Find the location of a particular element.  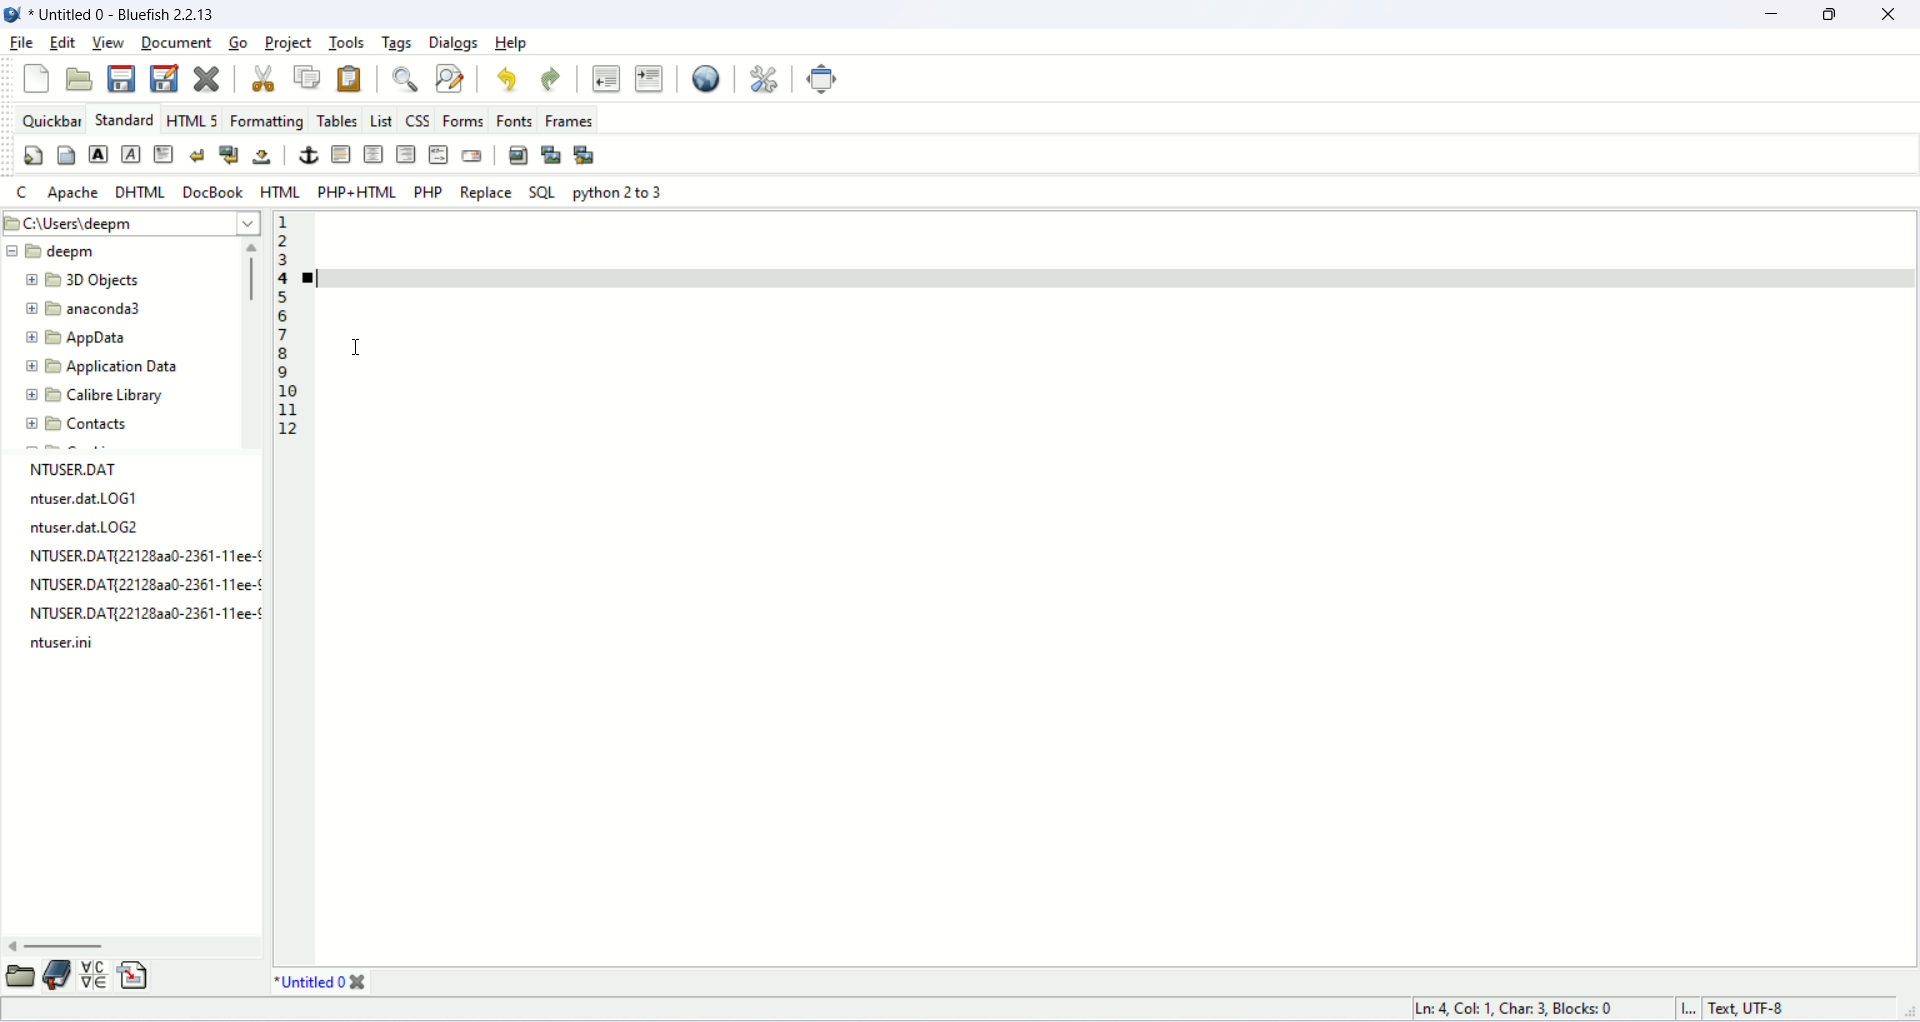

paste is located at coordinates (351, 79).